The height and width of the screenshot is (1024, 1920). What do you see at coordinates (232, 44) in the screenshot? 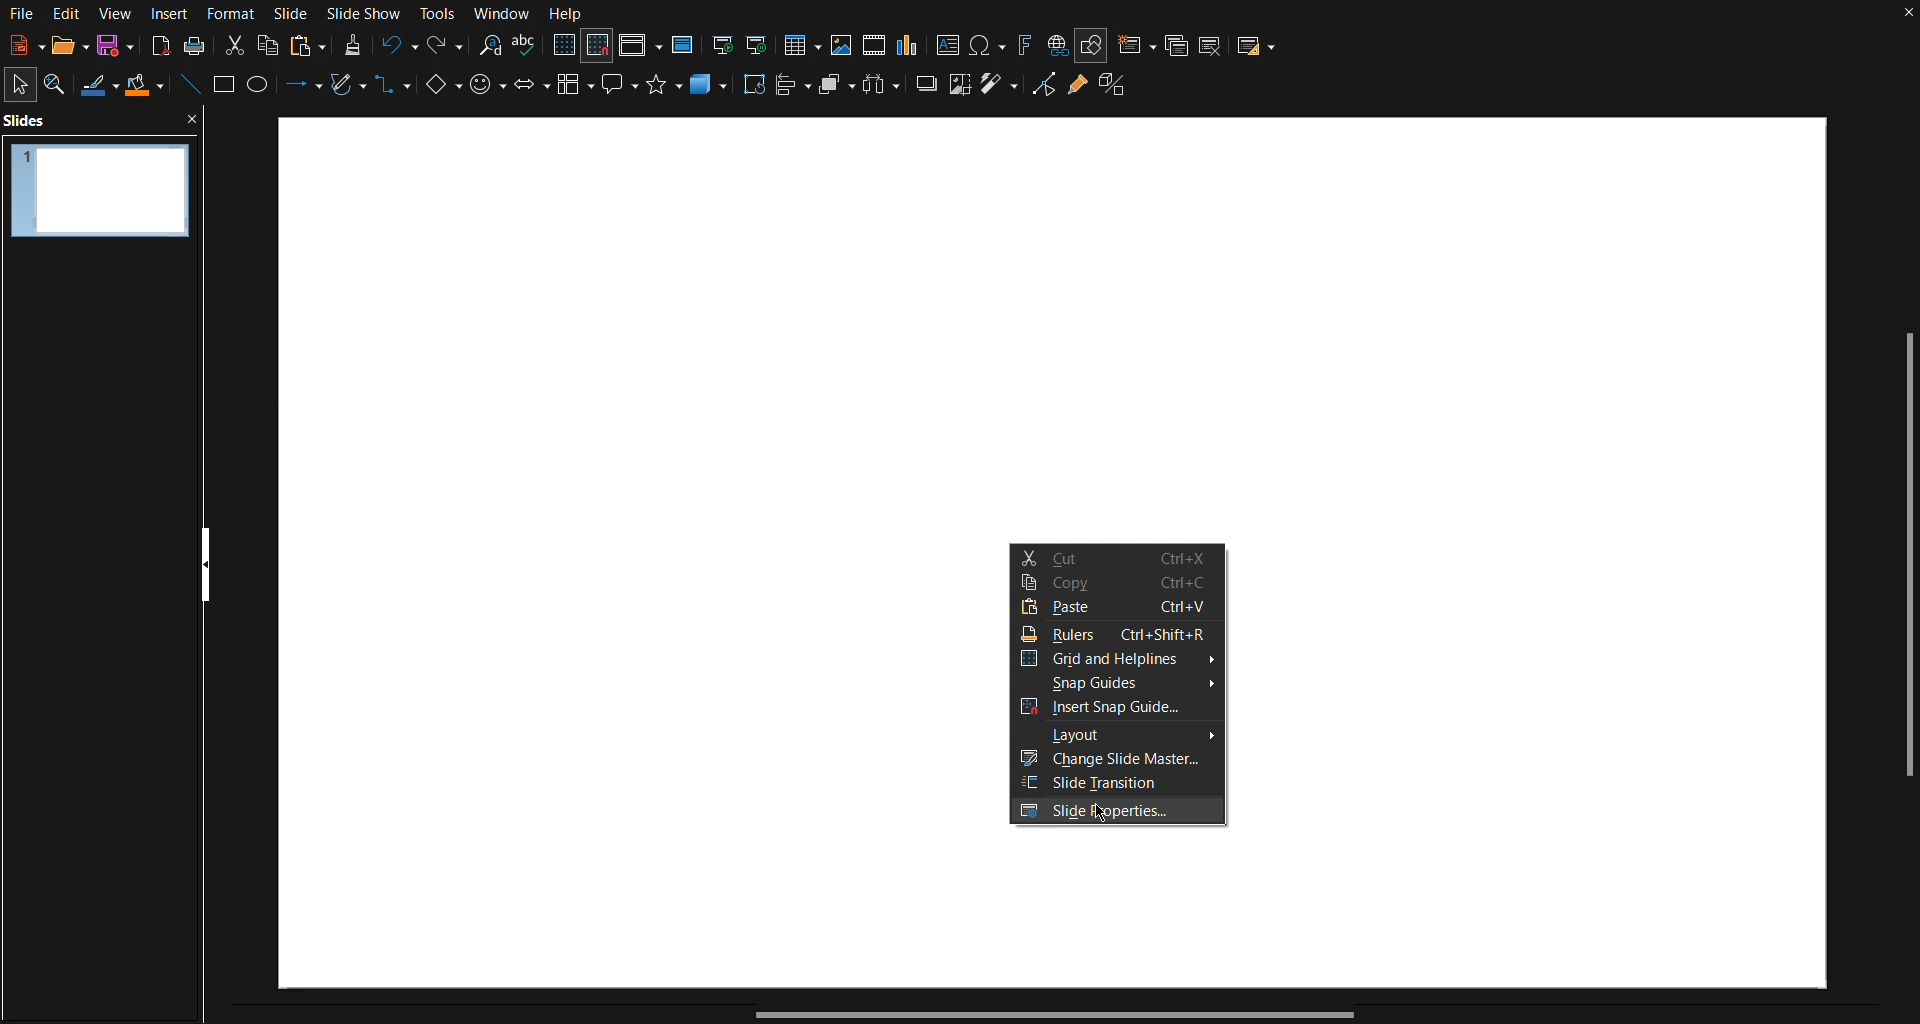
I see `Cut` at bounding box center [232, 44].